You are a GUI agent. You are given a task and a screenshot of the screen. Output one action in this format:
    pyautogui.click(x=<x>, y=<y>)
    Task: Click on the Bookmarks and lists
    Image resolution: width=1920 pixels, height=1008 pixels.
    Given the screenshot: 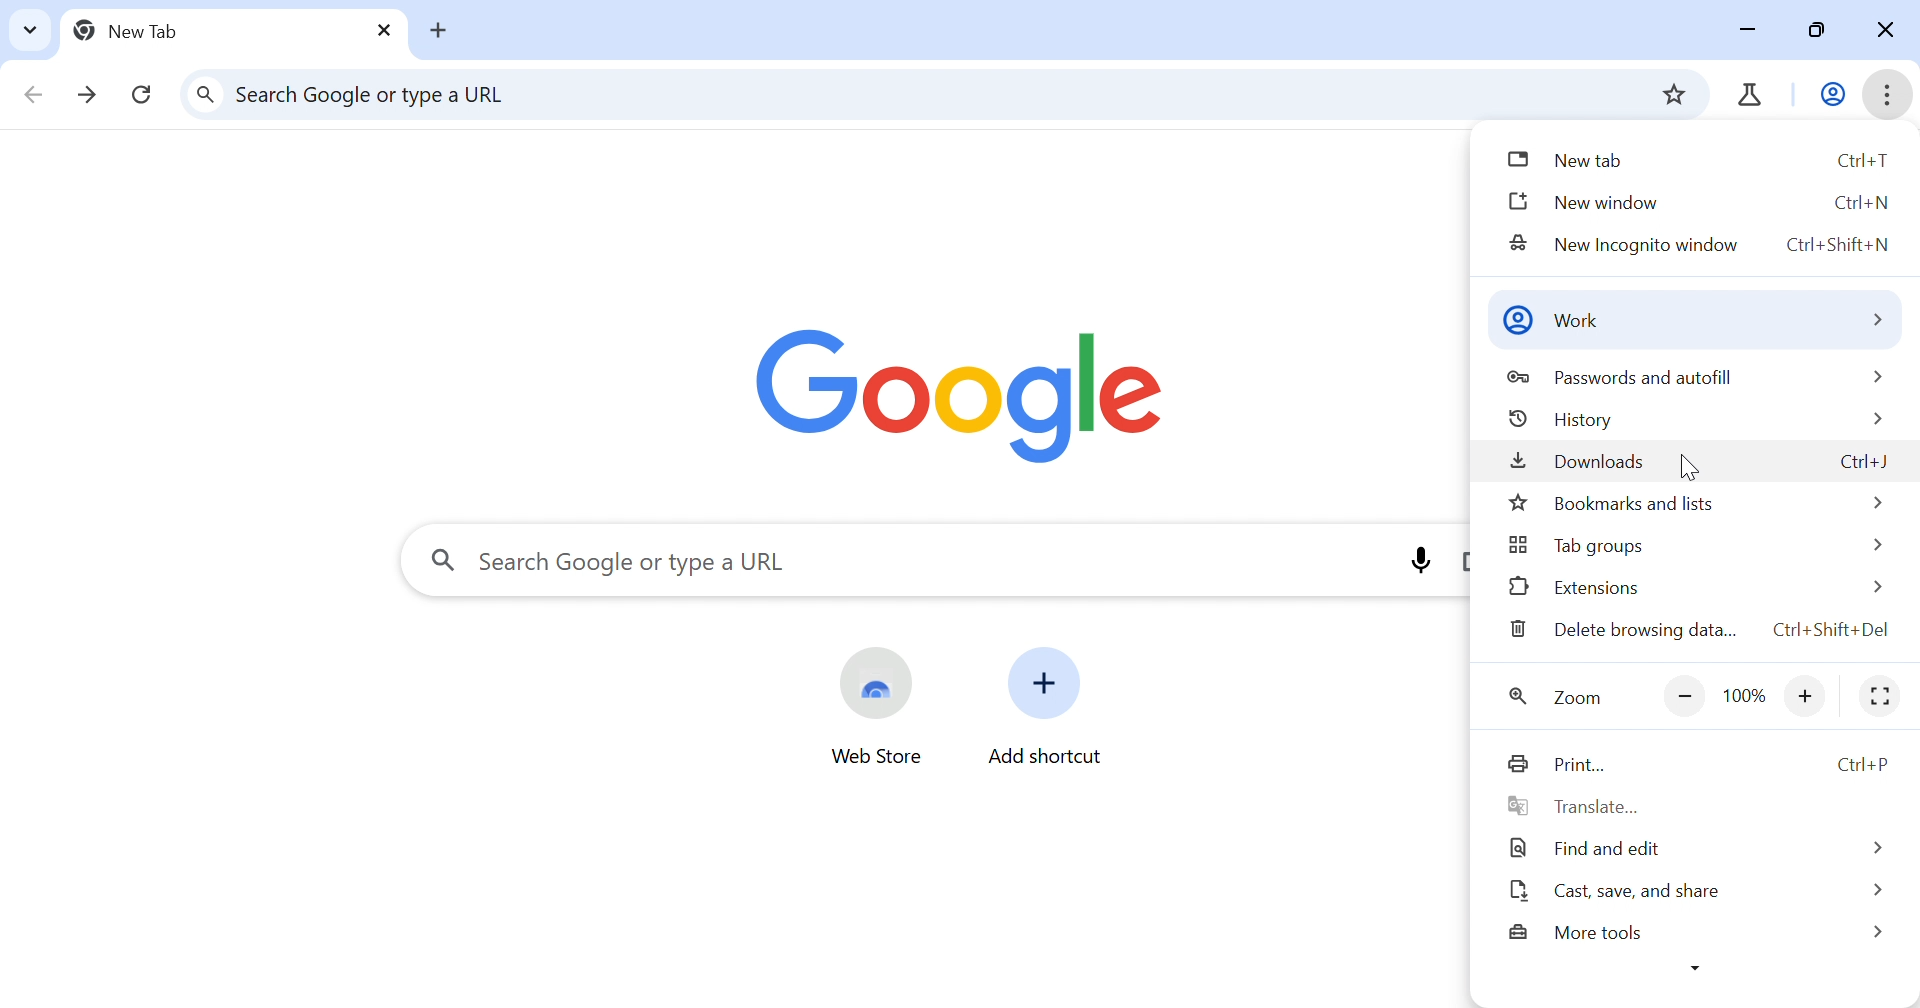 What is the action you would take?
    pyautogui.click(x=1611, y=505)
    